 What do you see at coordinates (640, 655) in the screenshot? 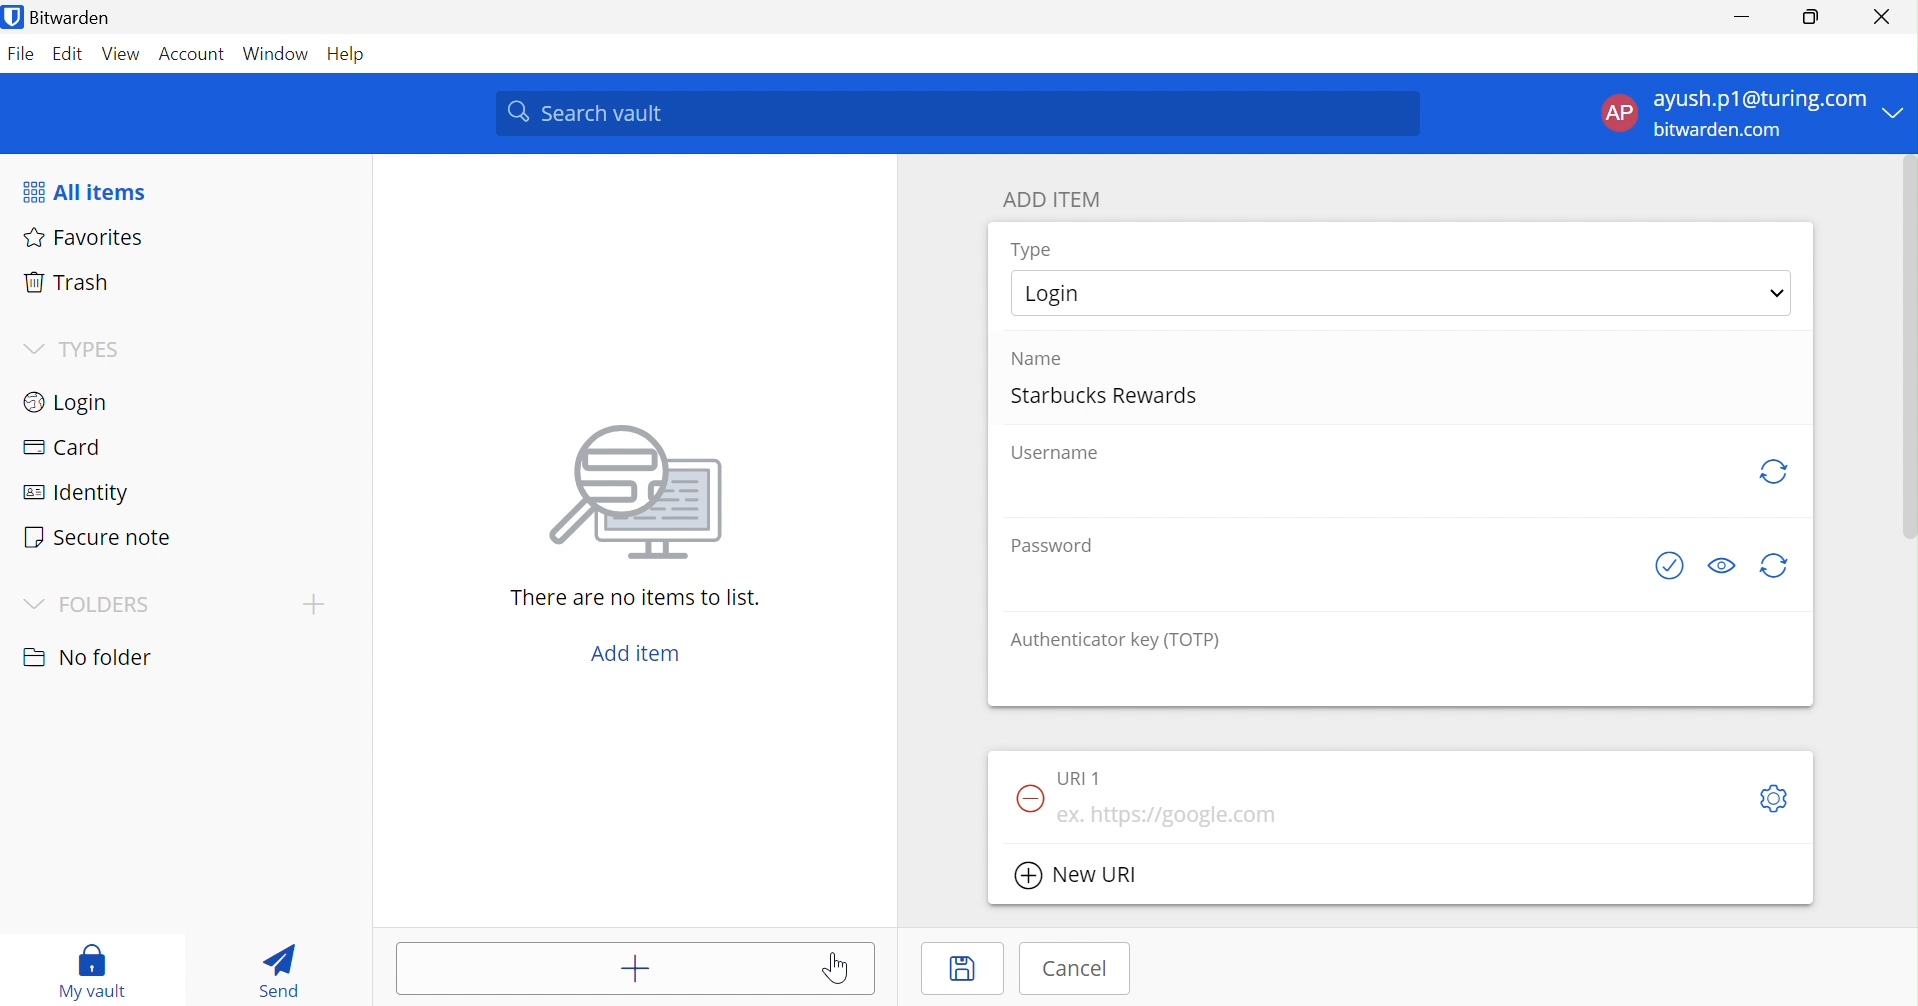
I see `Add item` at bounding box center [640, 655].